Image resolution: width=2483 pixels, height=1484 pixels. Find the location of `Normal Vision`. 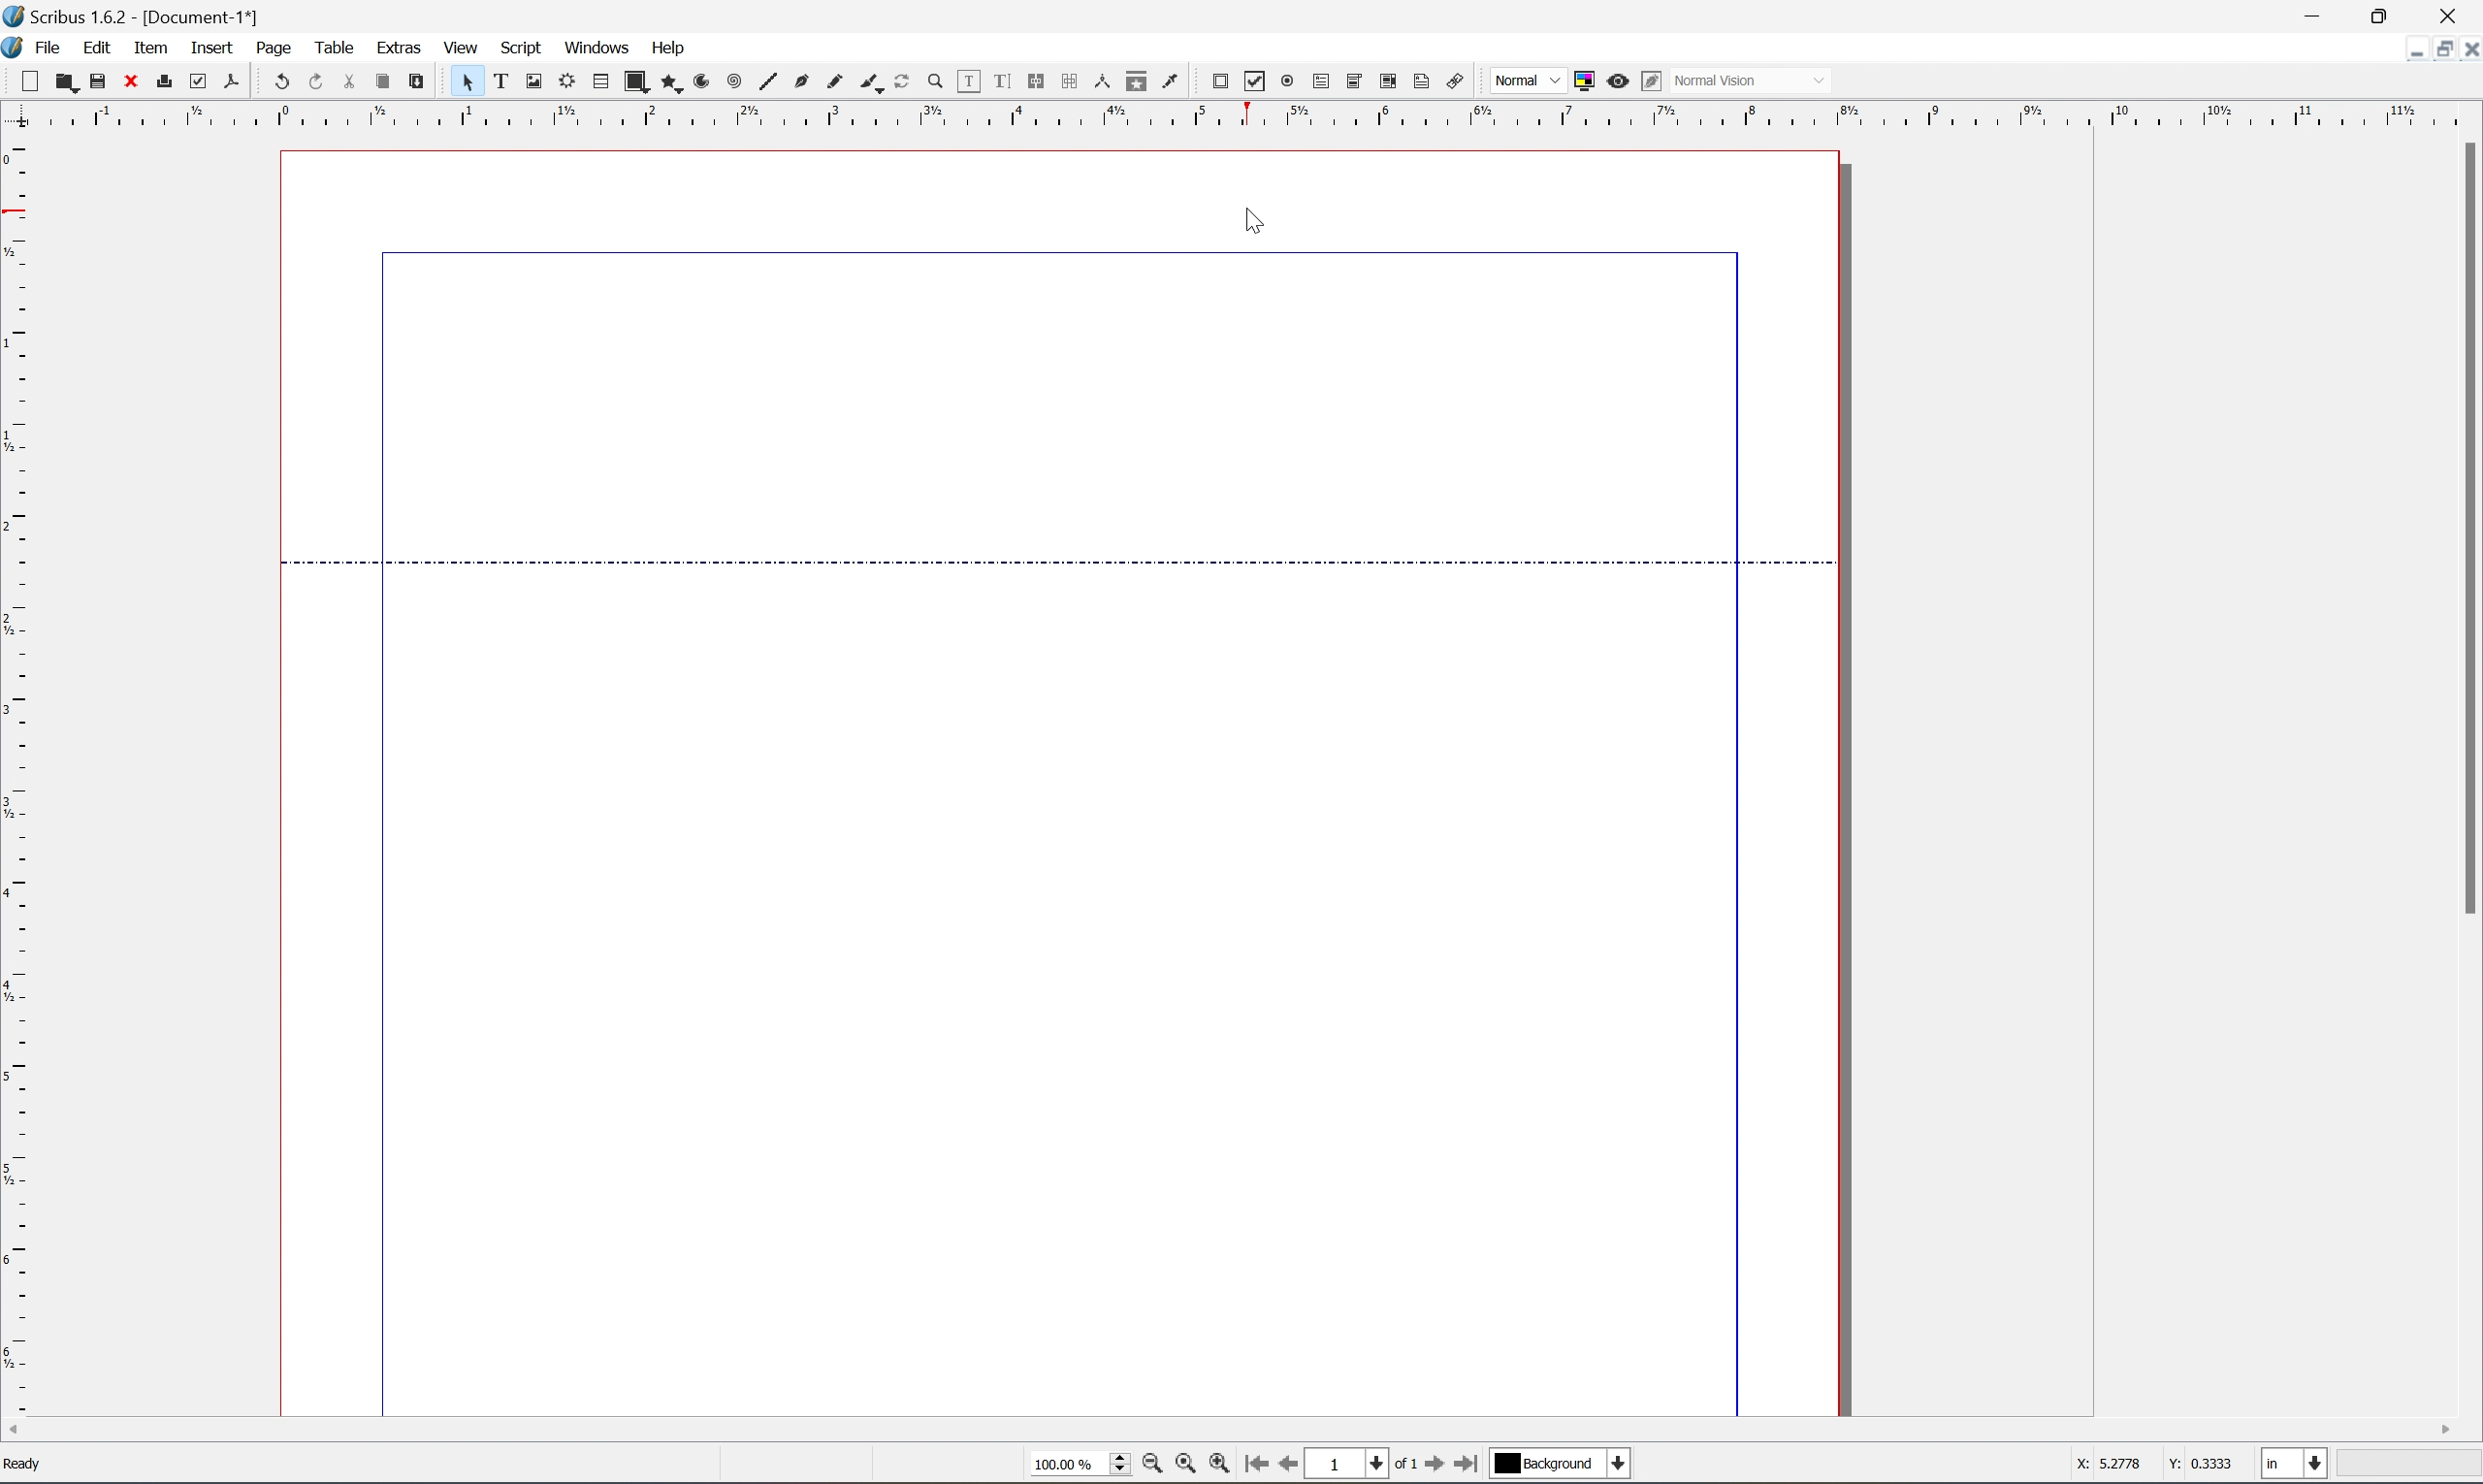

Normal Vision is located at coordinates (1748, 83).